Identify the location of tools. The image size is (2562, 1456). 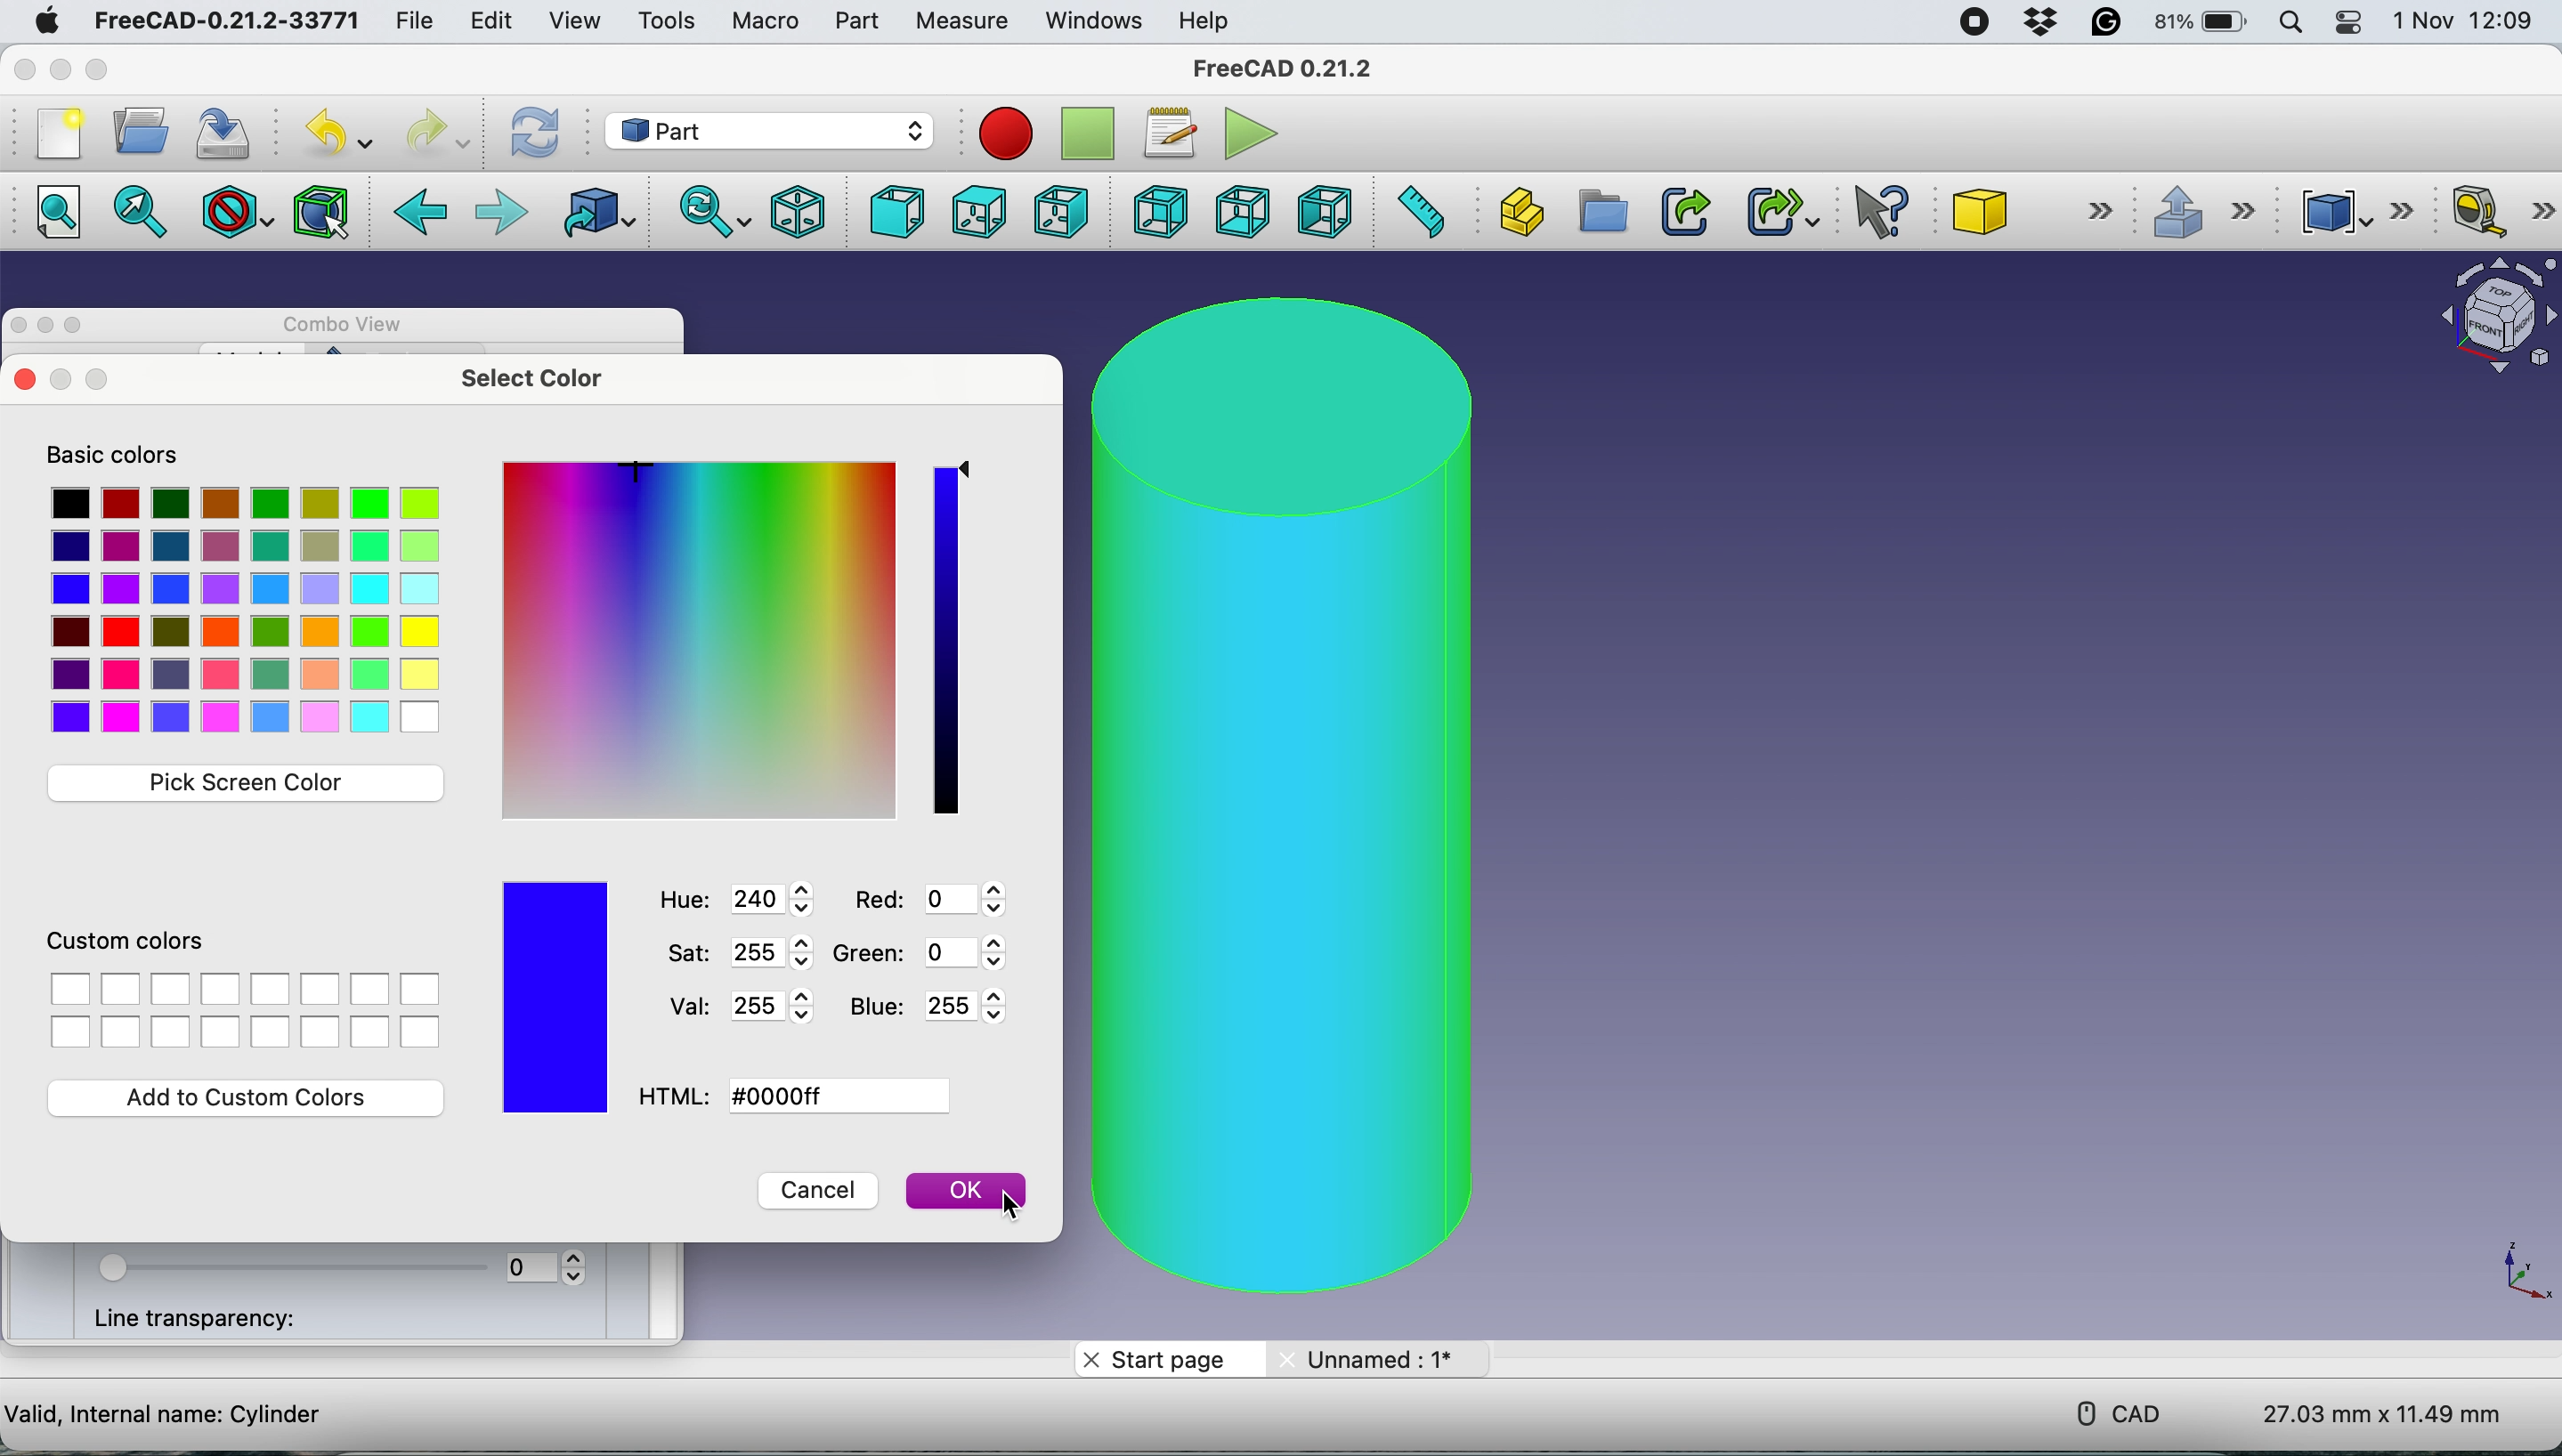
(673, 21).